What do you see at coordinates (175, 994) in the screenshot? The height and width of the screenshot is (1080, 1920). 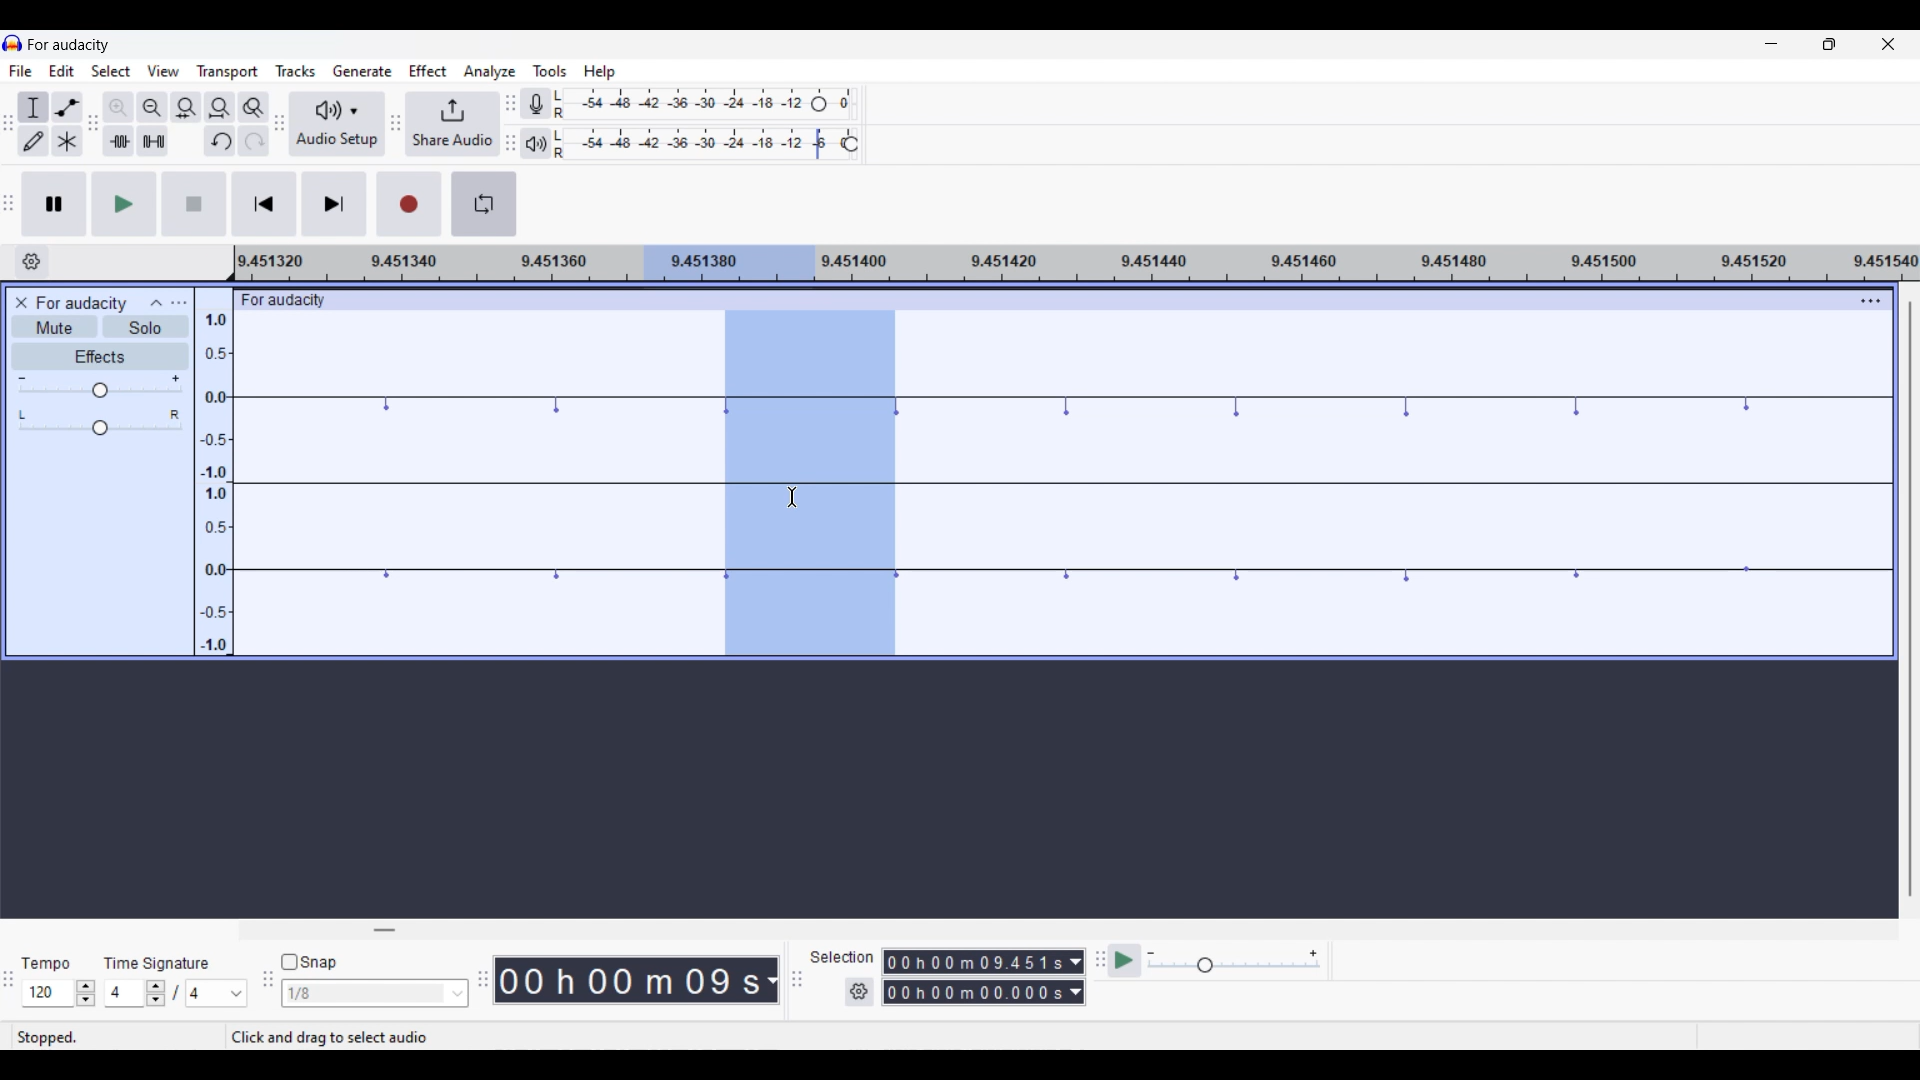 I see `Time signature settings` at bounding box center [175, 994].